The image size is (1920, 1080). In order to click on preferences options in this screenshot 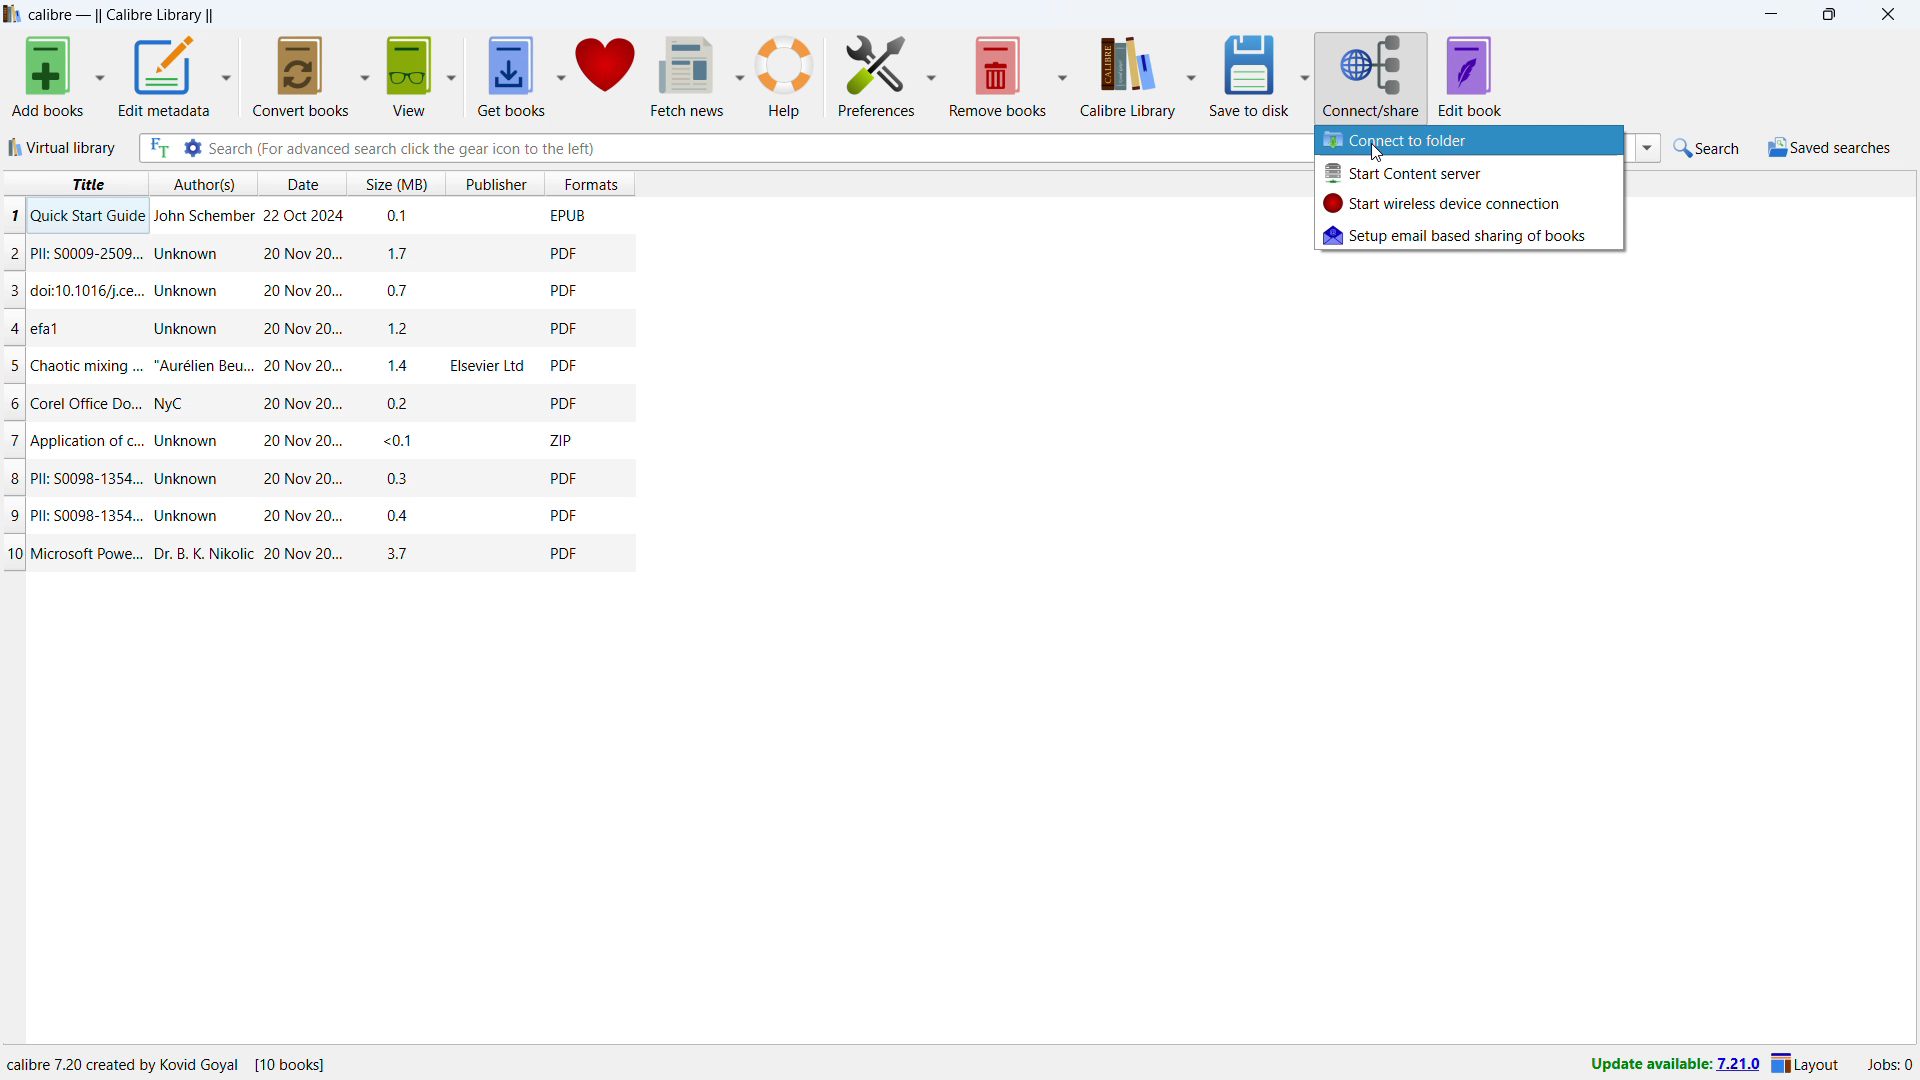, I will do `click(932, 74)`.